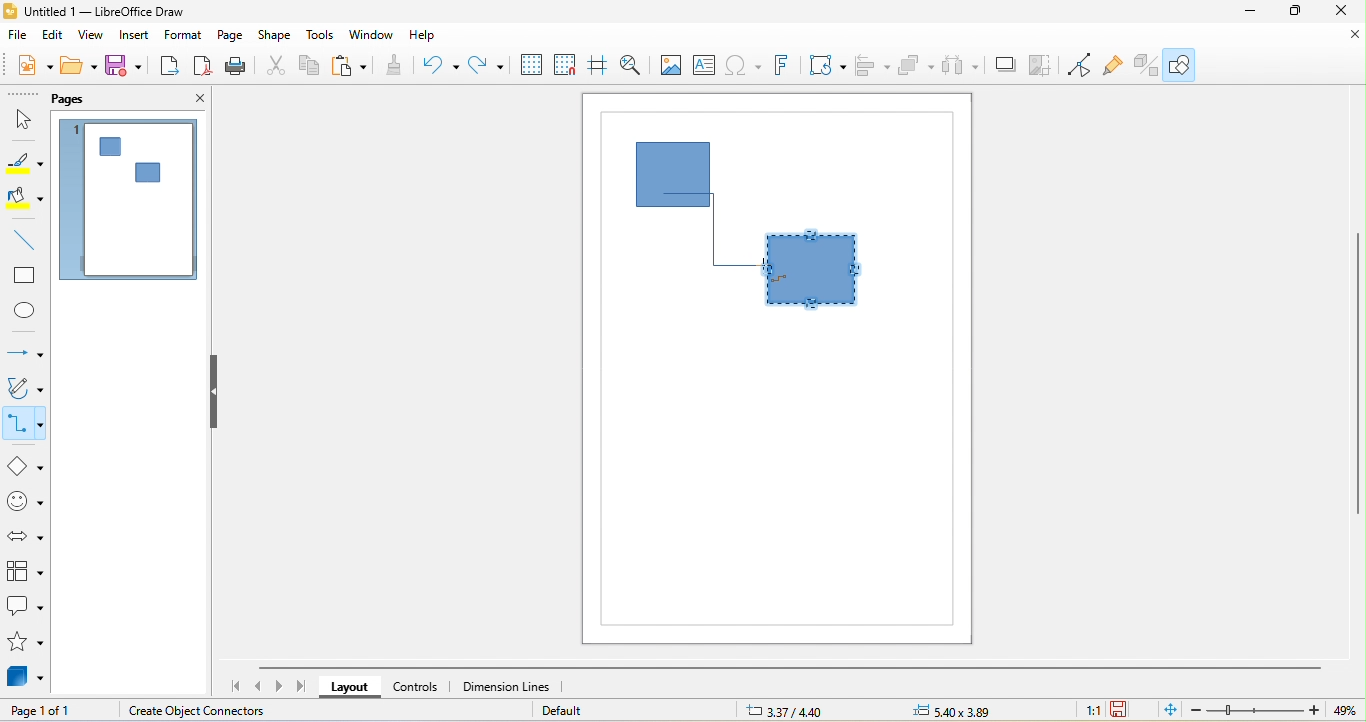  Describe the element at coordinates (1342, 10) in the screenshot. I see `close` at that location.